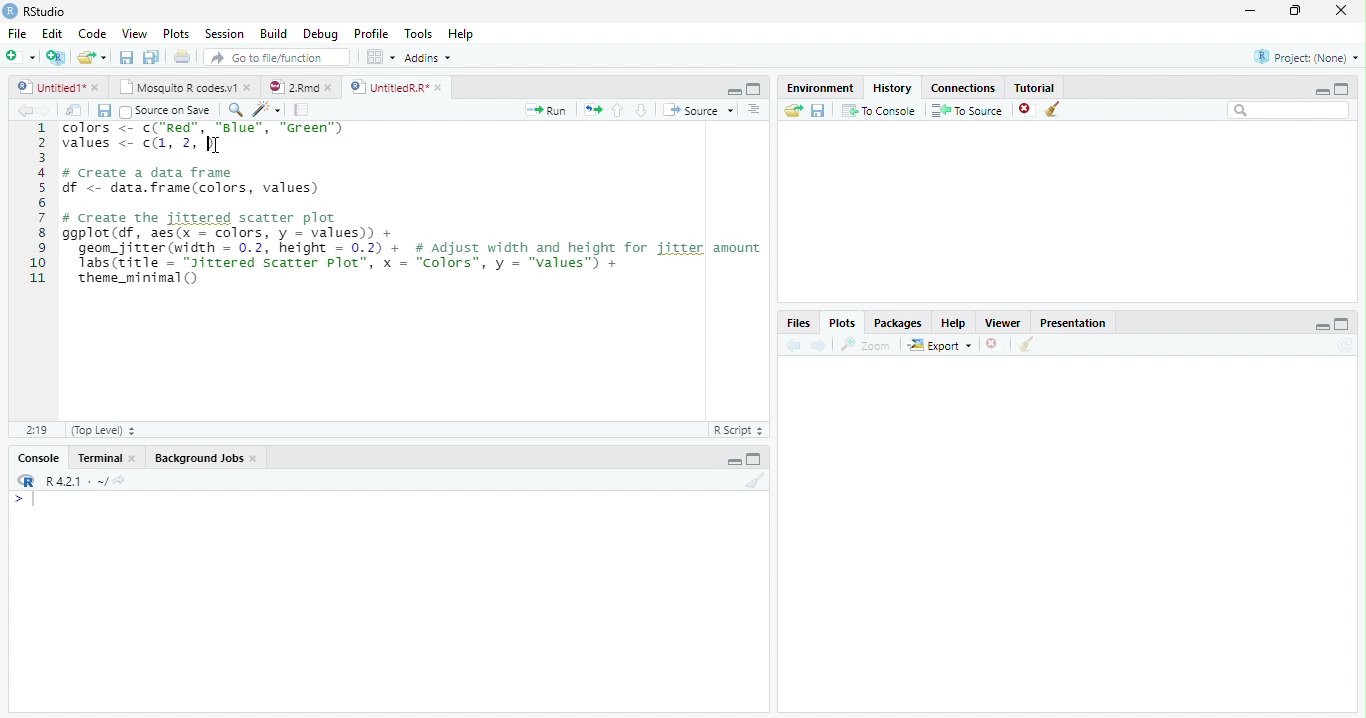 The image size is (1366, 718). Describe the element at coordinates (818, 345) in the screenshot. I see `Next plot` at that location.